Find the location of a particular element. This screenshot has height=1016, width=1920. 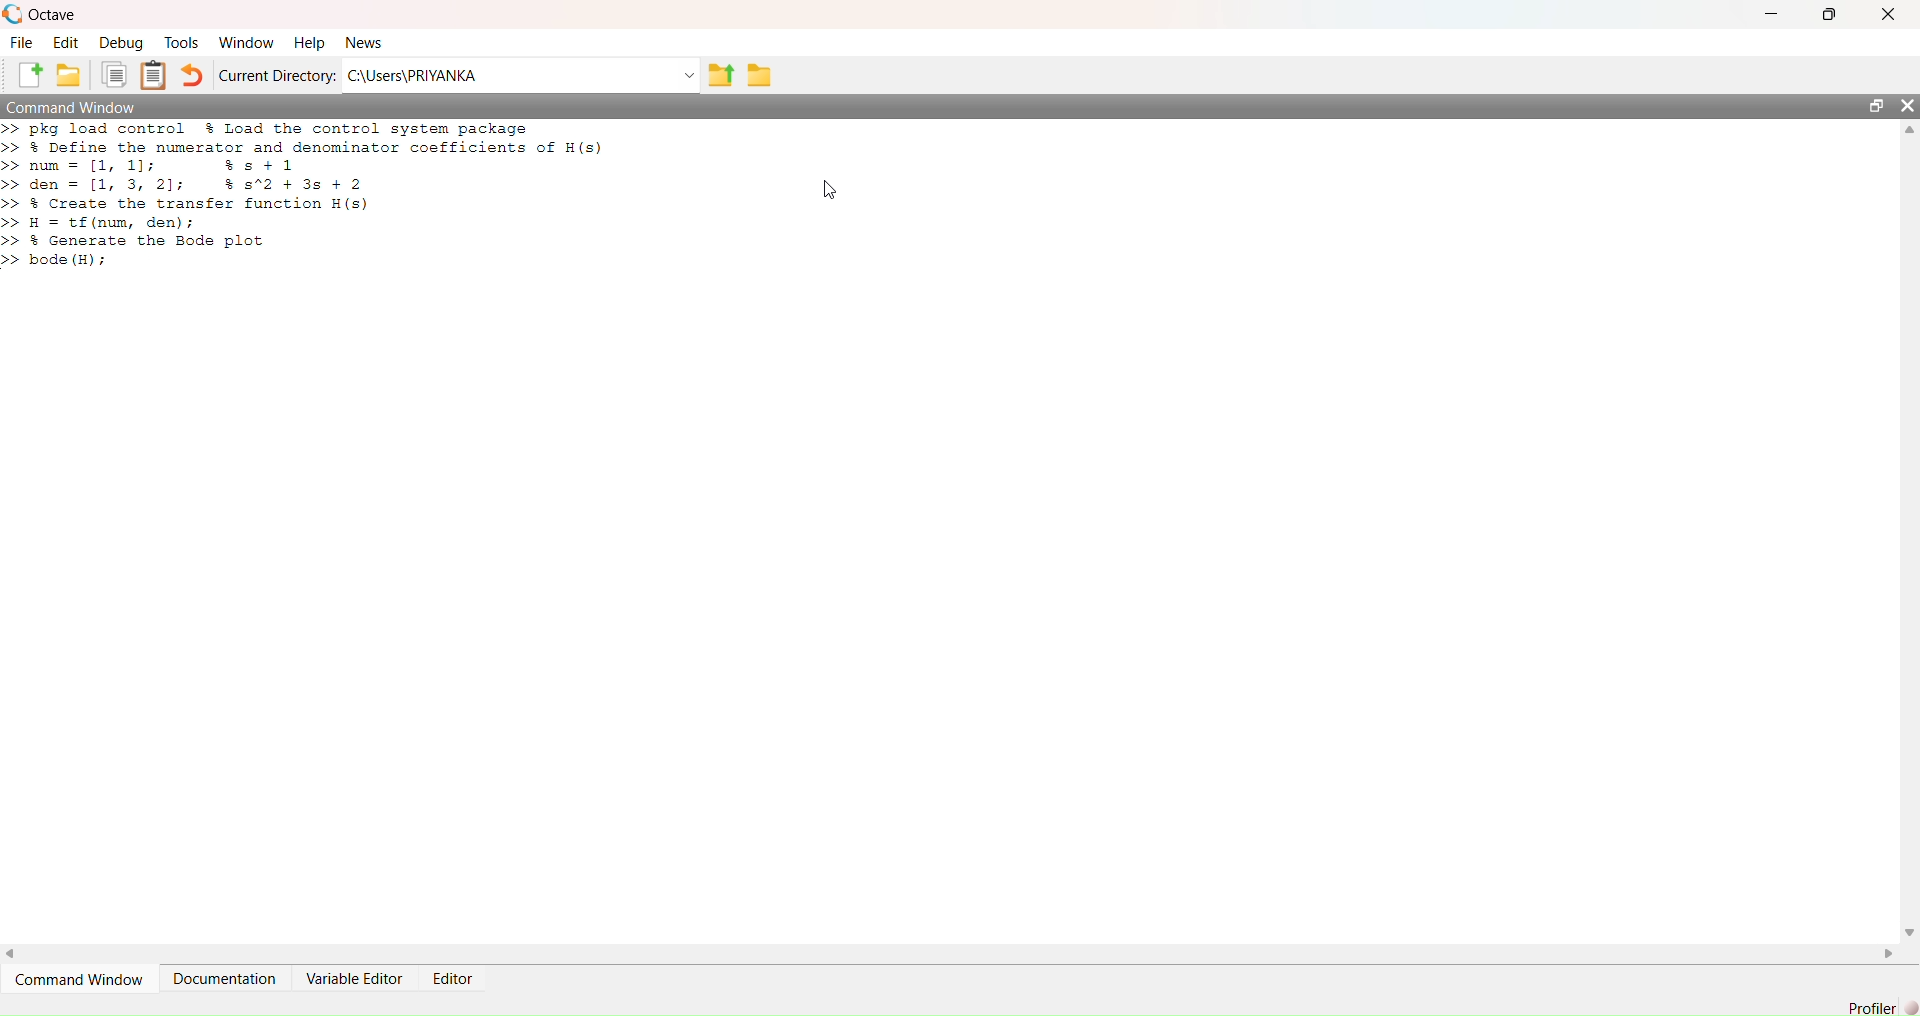

cursor is located at coordinates (829, 190).